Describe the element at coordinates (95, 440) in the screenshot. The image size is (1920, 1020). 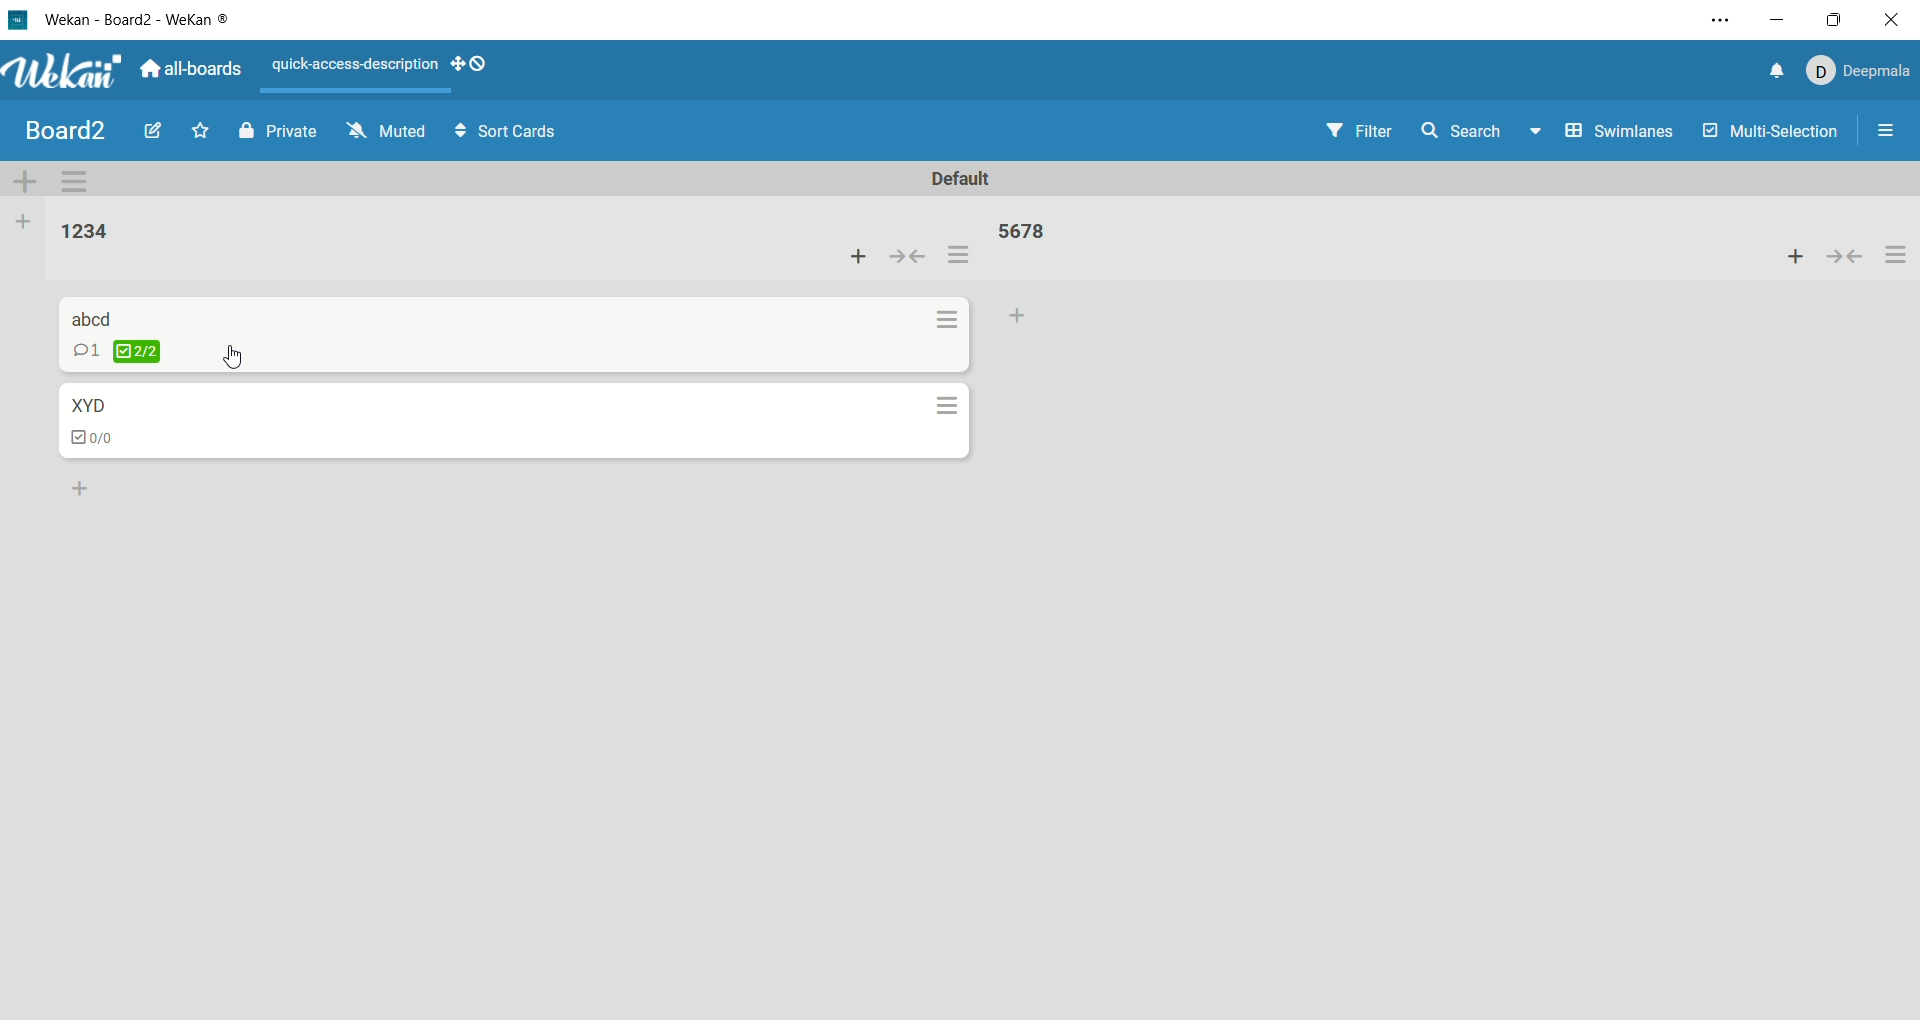
I see `checklist` at that location.